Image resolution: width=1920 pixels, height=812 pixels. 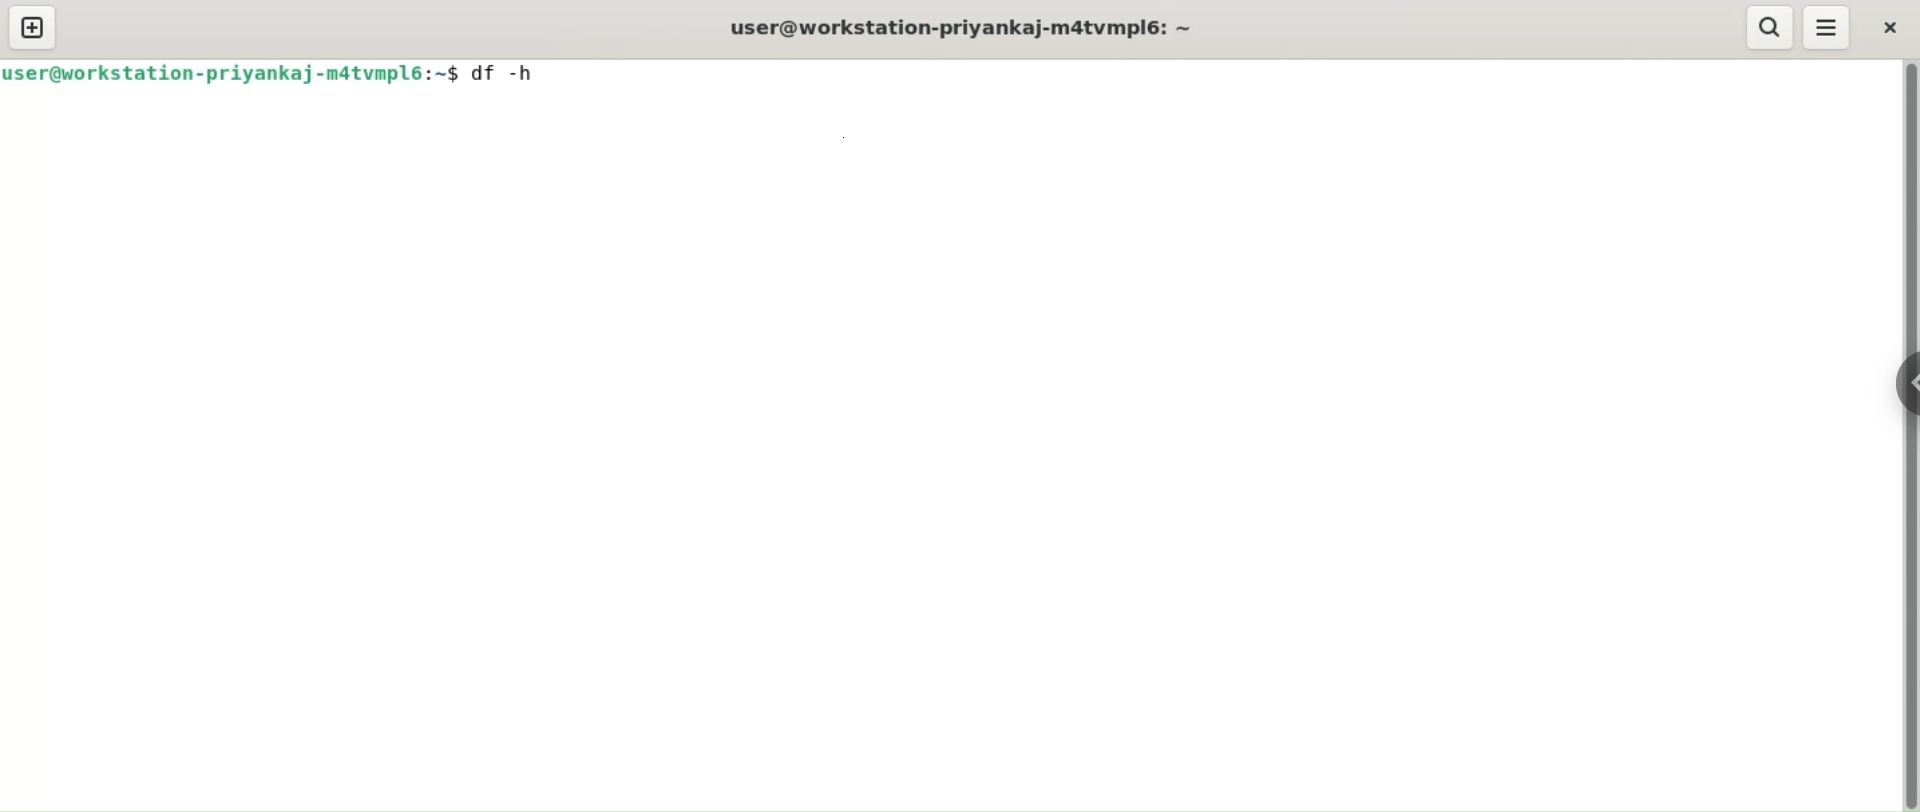 What do you see at coordinates (1908, 436) in the screenshot?
I see `vertical scroll bar` at bounding box center [1908, 436].